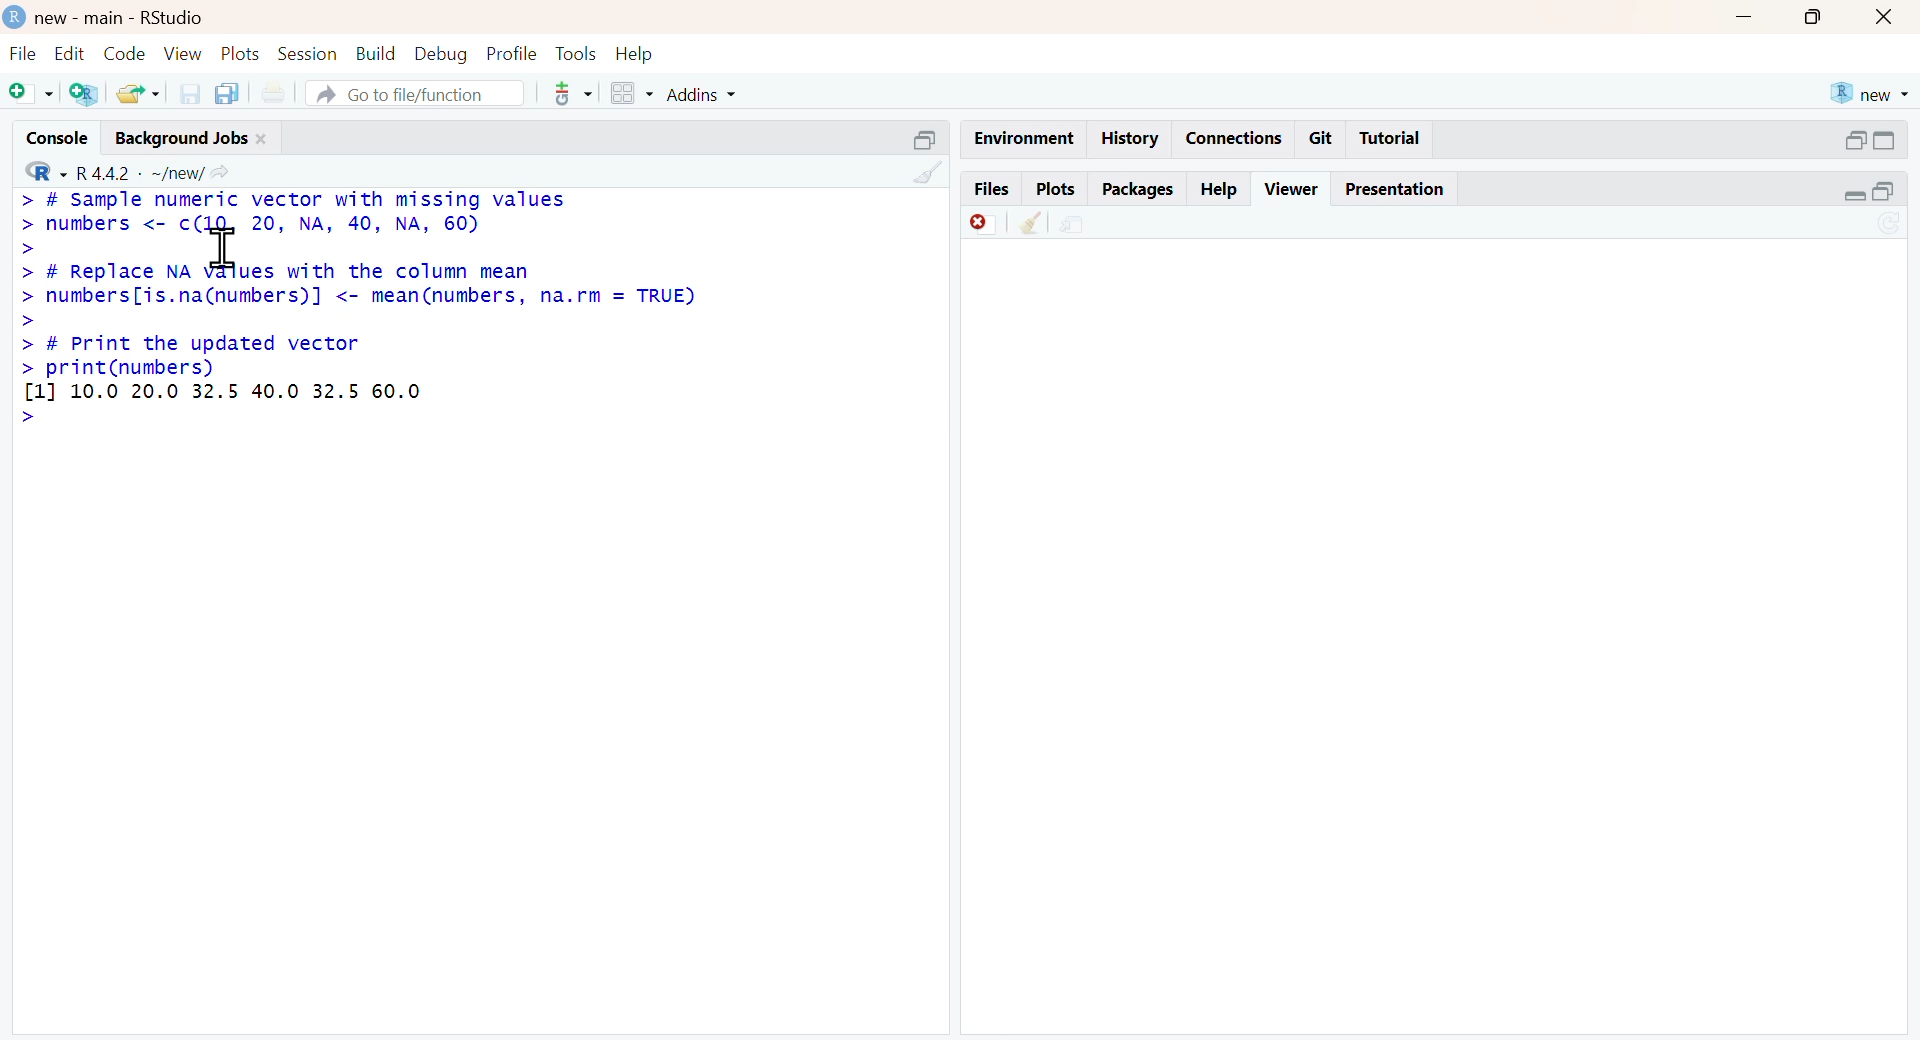 This screenshot has width=1920, height=1040. What do you see at coordinates (123, 19) in the screenshot?
I see `new - main - RStudio` at bounding box center [123, 19].